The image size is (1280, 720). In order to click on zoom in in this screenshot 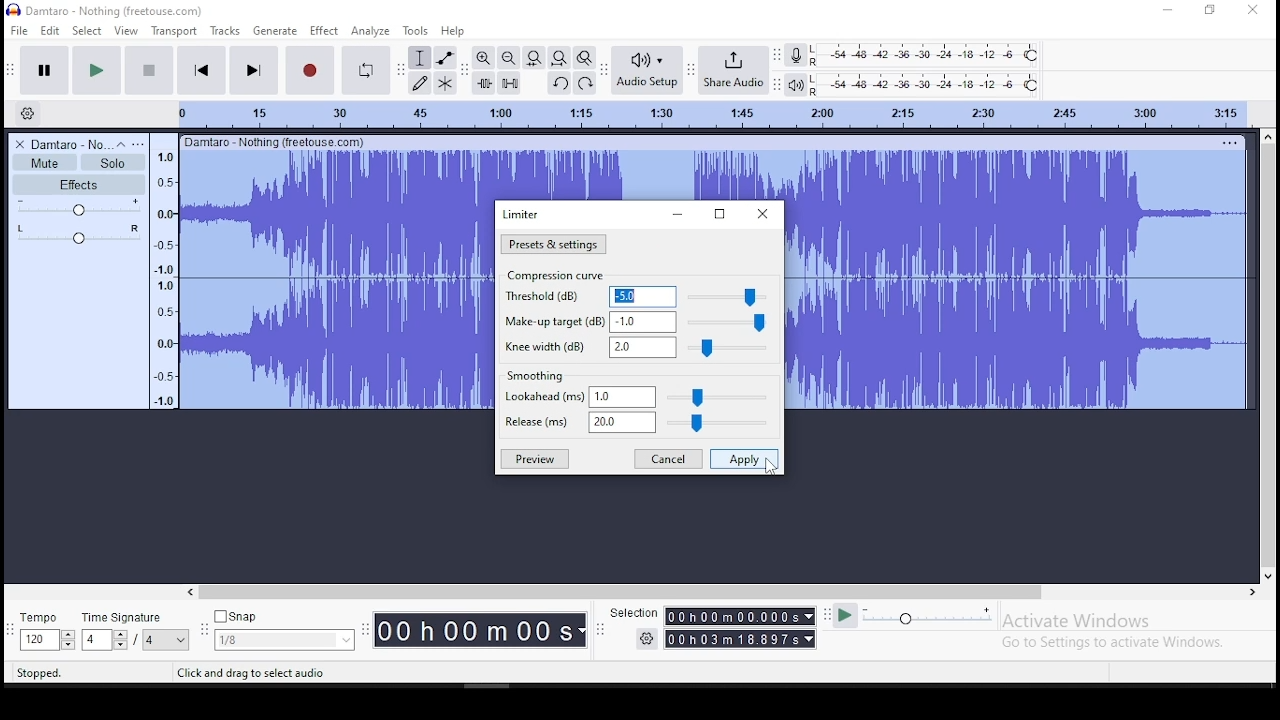, I will do `click(482, 58)`.